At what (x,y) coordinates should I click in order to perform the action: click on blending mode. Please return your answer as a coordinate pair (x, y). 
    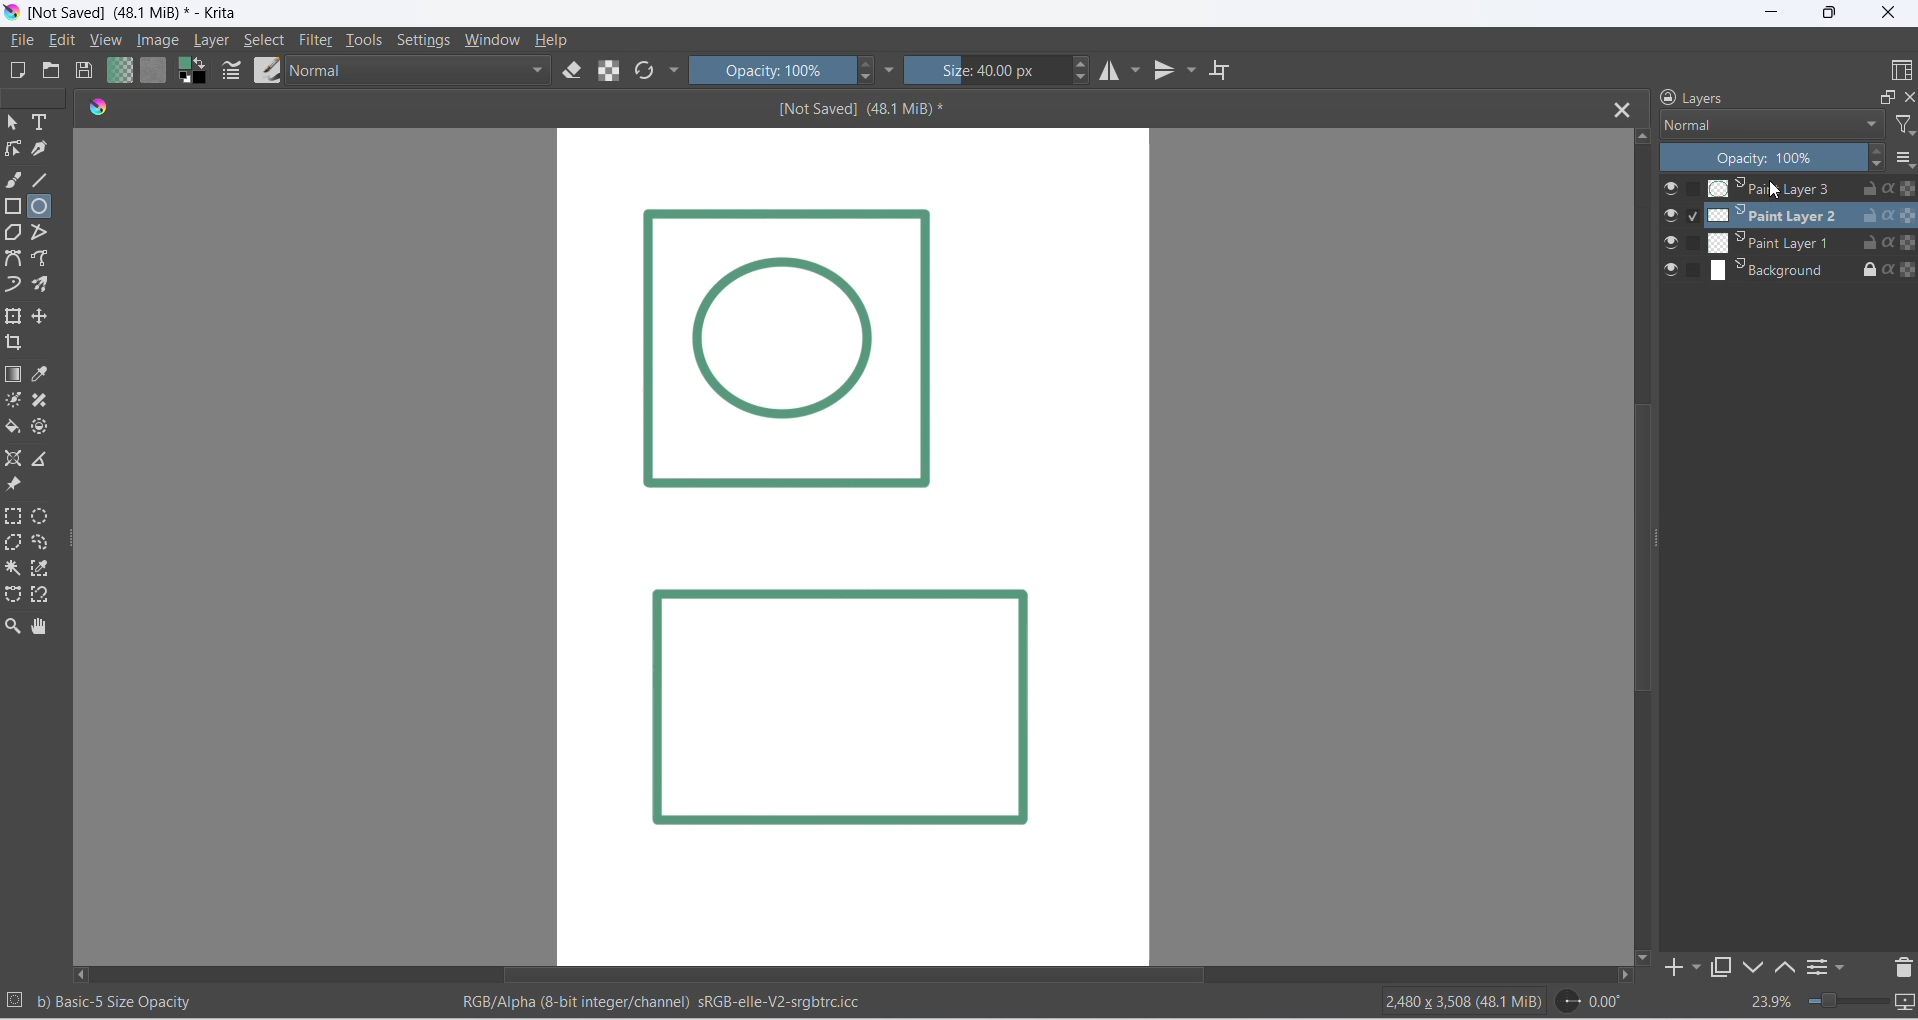
    Looking at the image, I should click on (417, 72).